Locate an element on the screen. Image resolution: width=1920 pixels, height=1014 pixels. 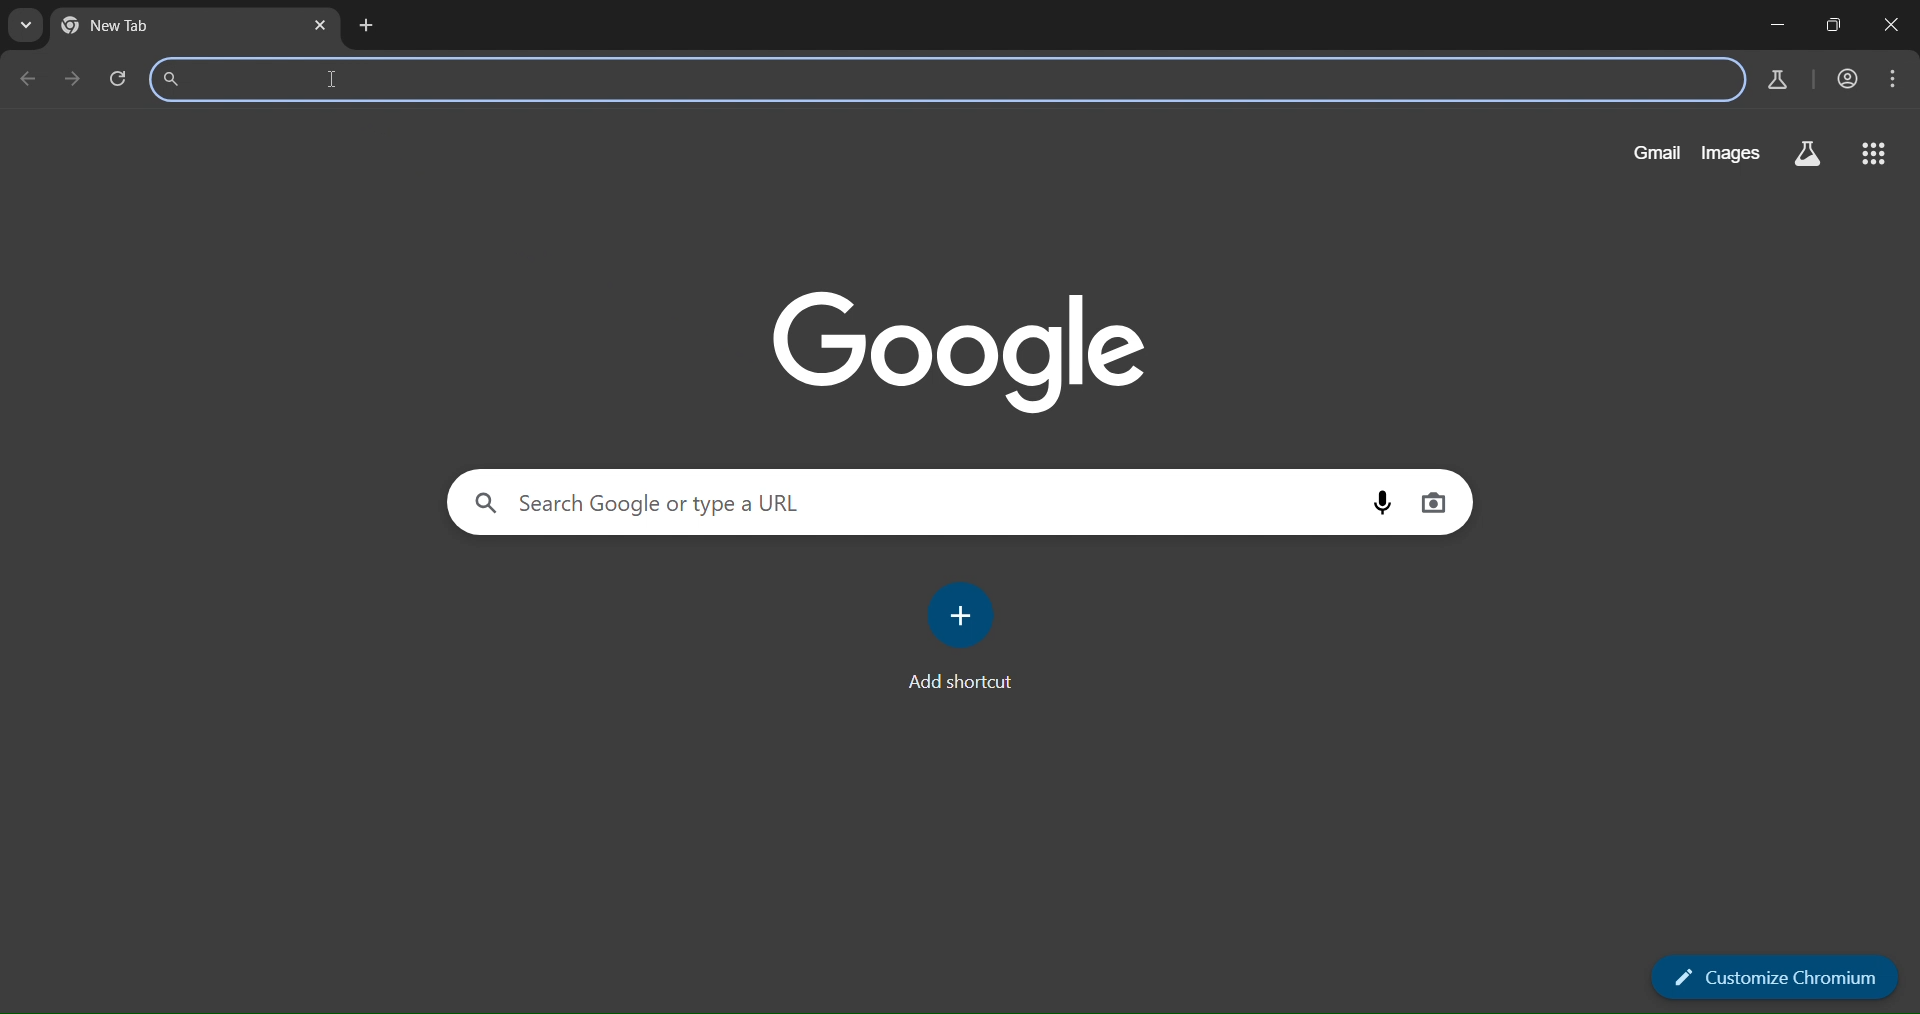
go back one page is located at coordinates (30, 78).